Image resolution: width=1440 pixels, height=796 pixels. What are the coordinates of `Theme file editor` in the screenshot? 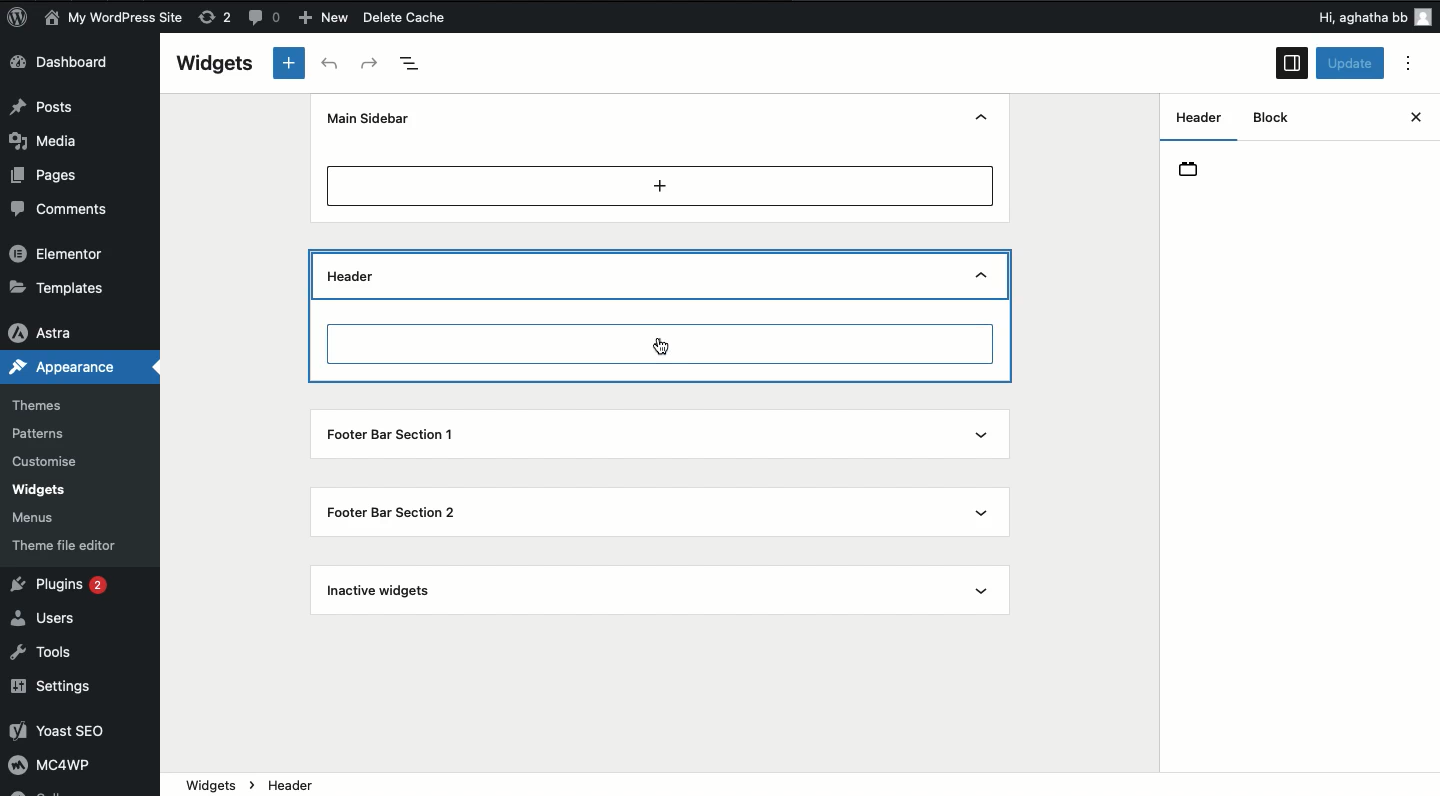 It's located at (65, 541).